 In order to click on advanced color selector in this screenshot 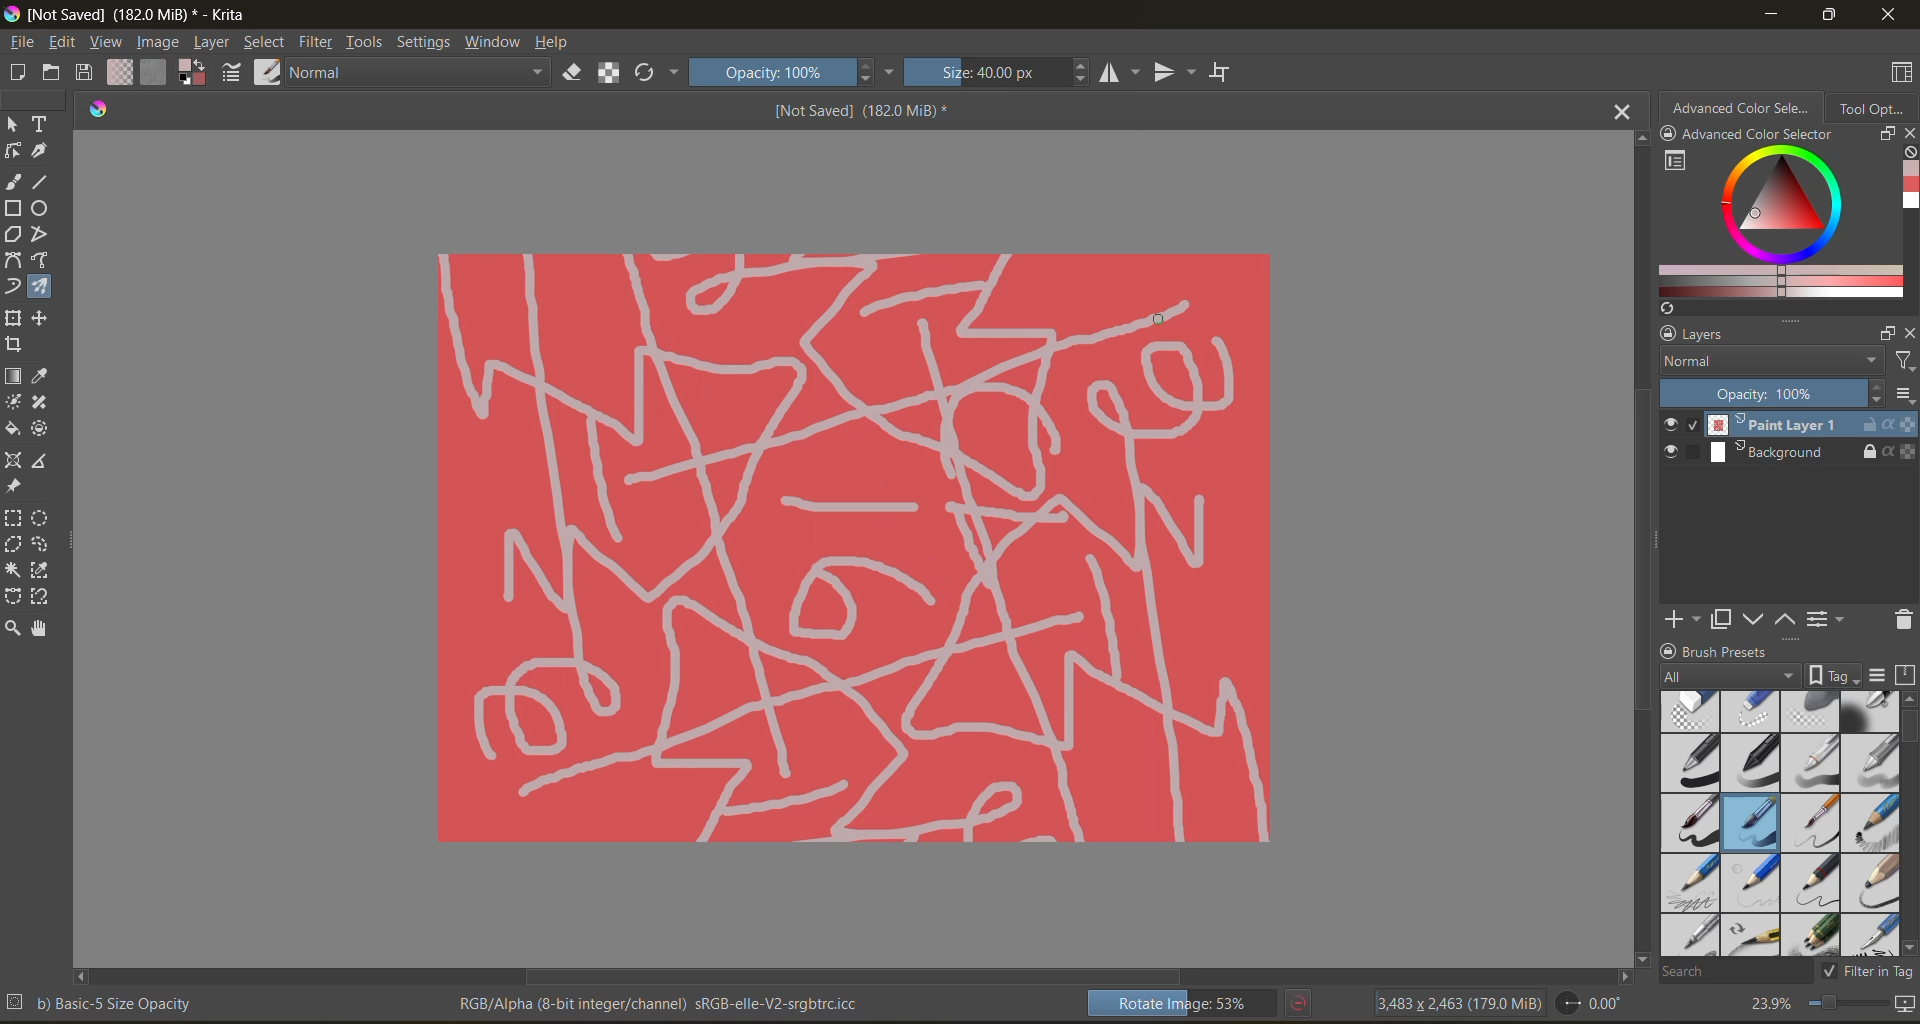, I will do `click(1777, 227)`.